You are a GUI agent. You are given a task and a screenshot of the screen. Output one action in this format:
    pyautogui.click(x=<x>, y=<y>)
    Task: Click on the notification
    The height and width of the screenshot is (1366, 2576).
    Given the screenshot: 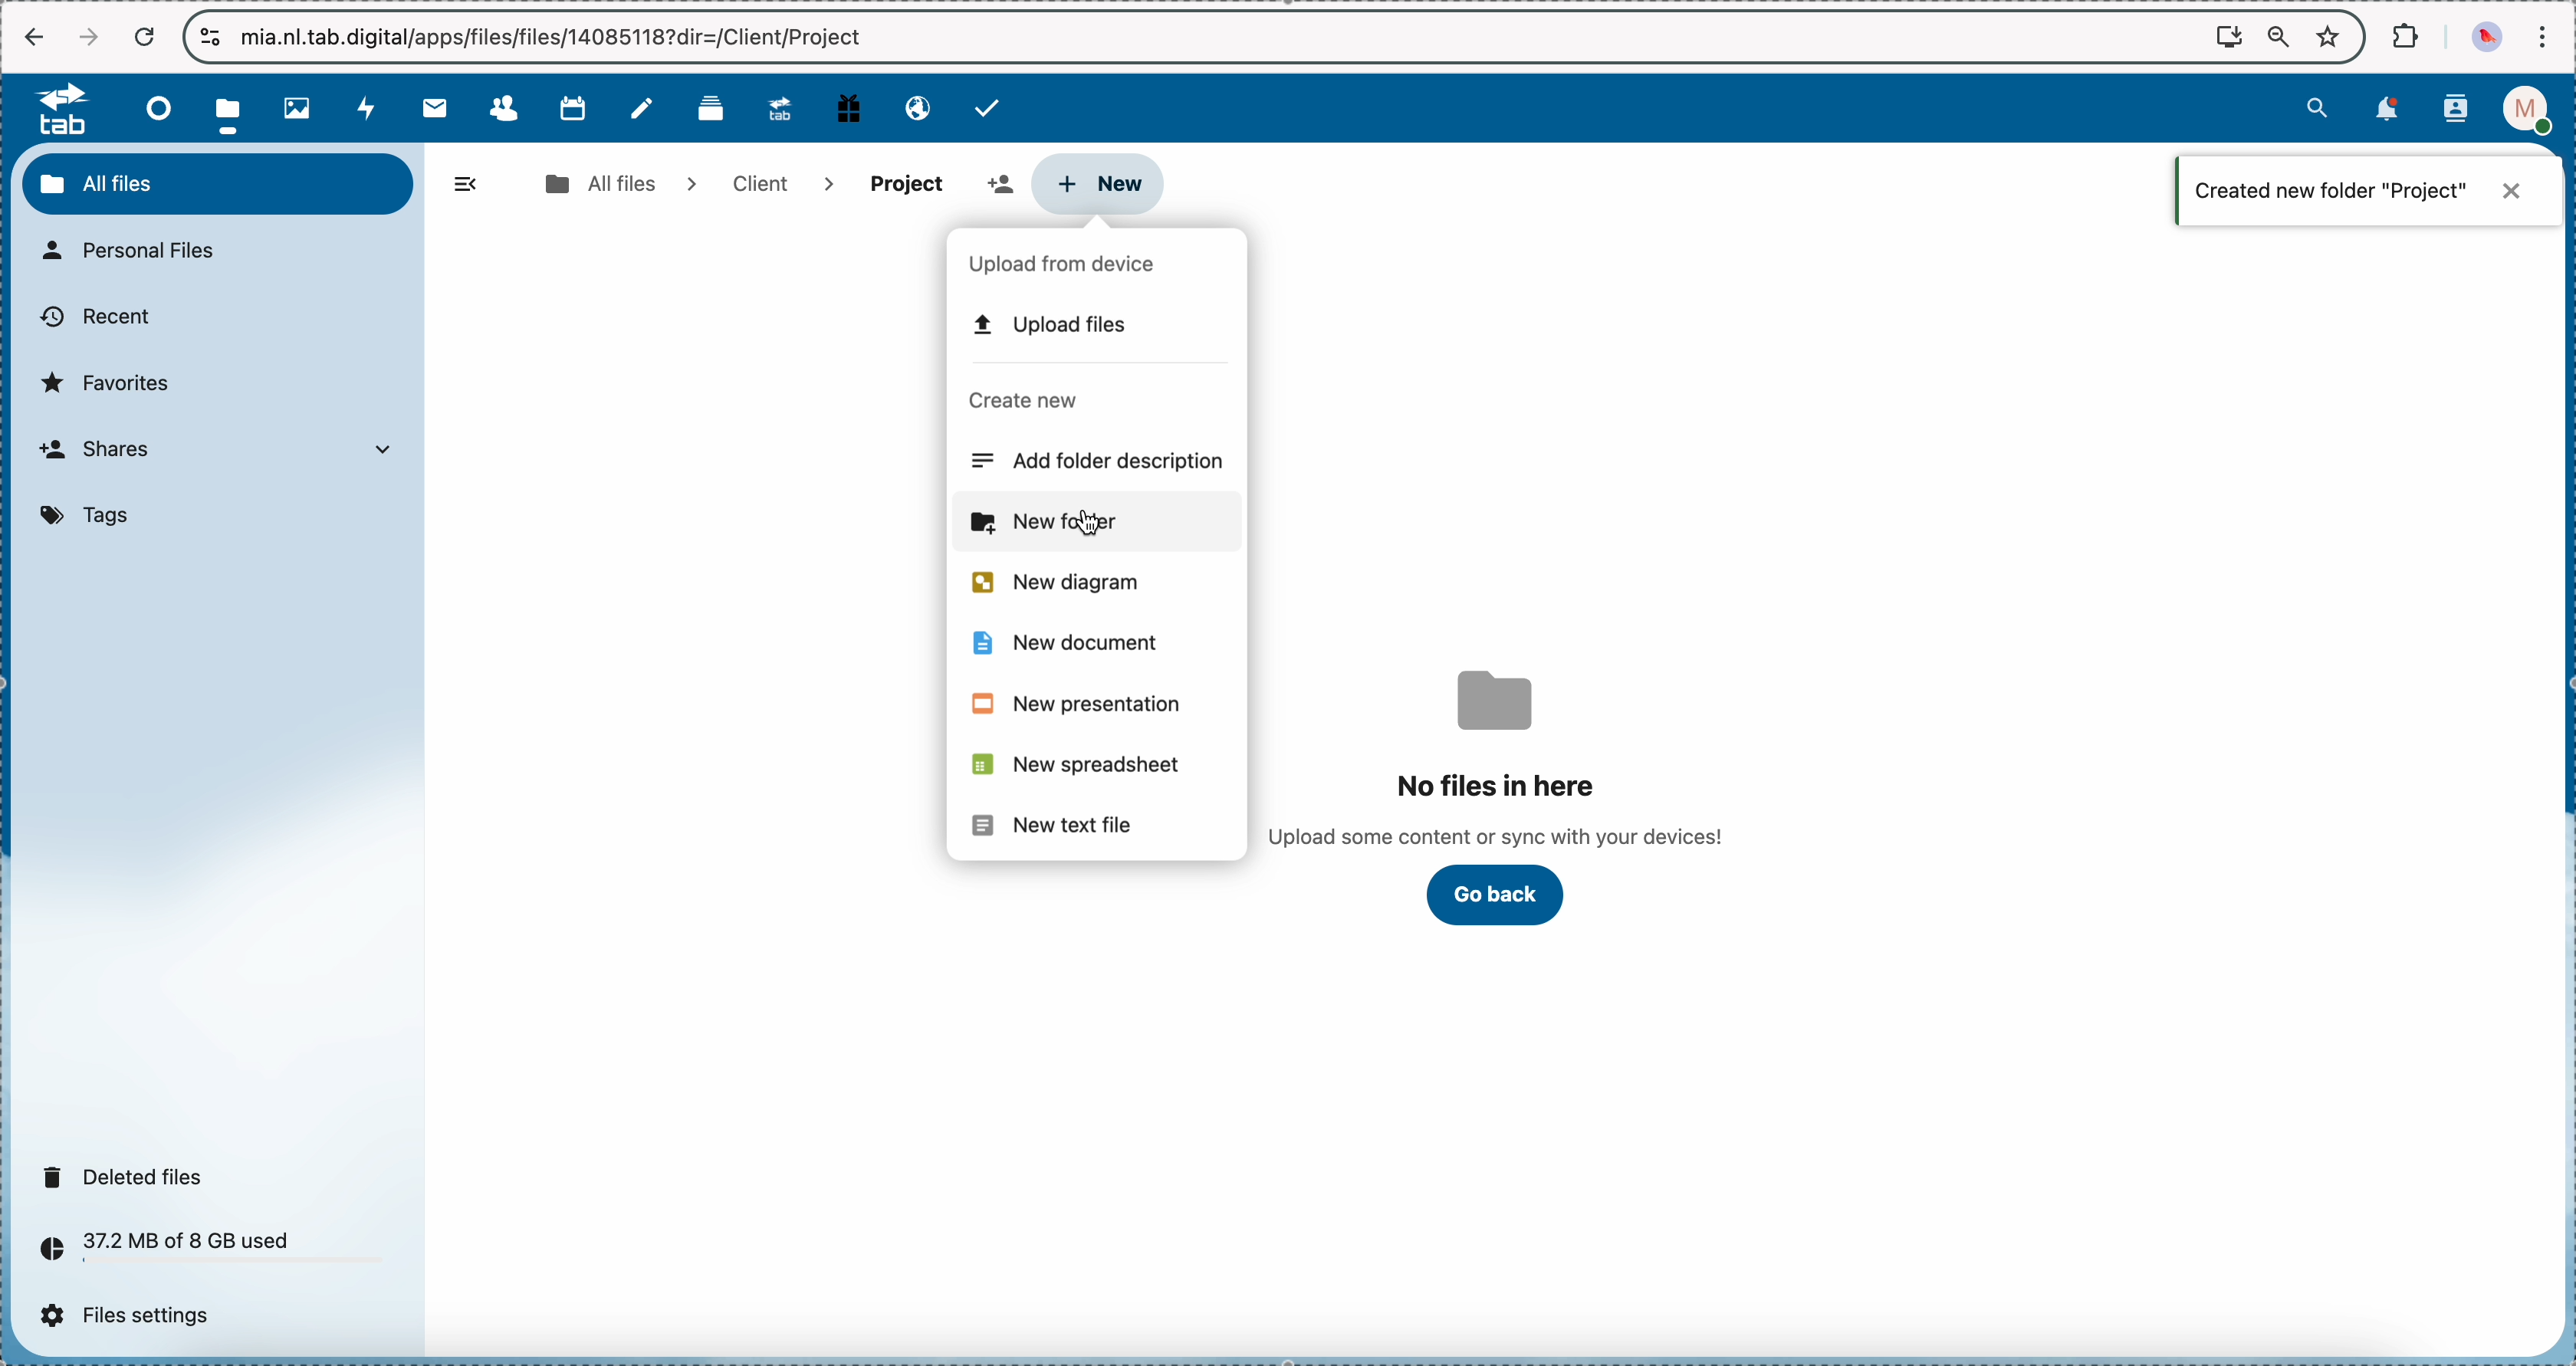 What is the action you would take?
    pyautogui.click(x=2367, y=190)
    